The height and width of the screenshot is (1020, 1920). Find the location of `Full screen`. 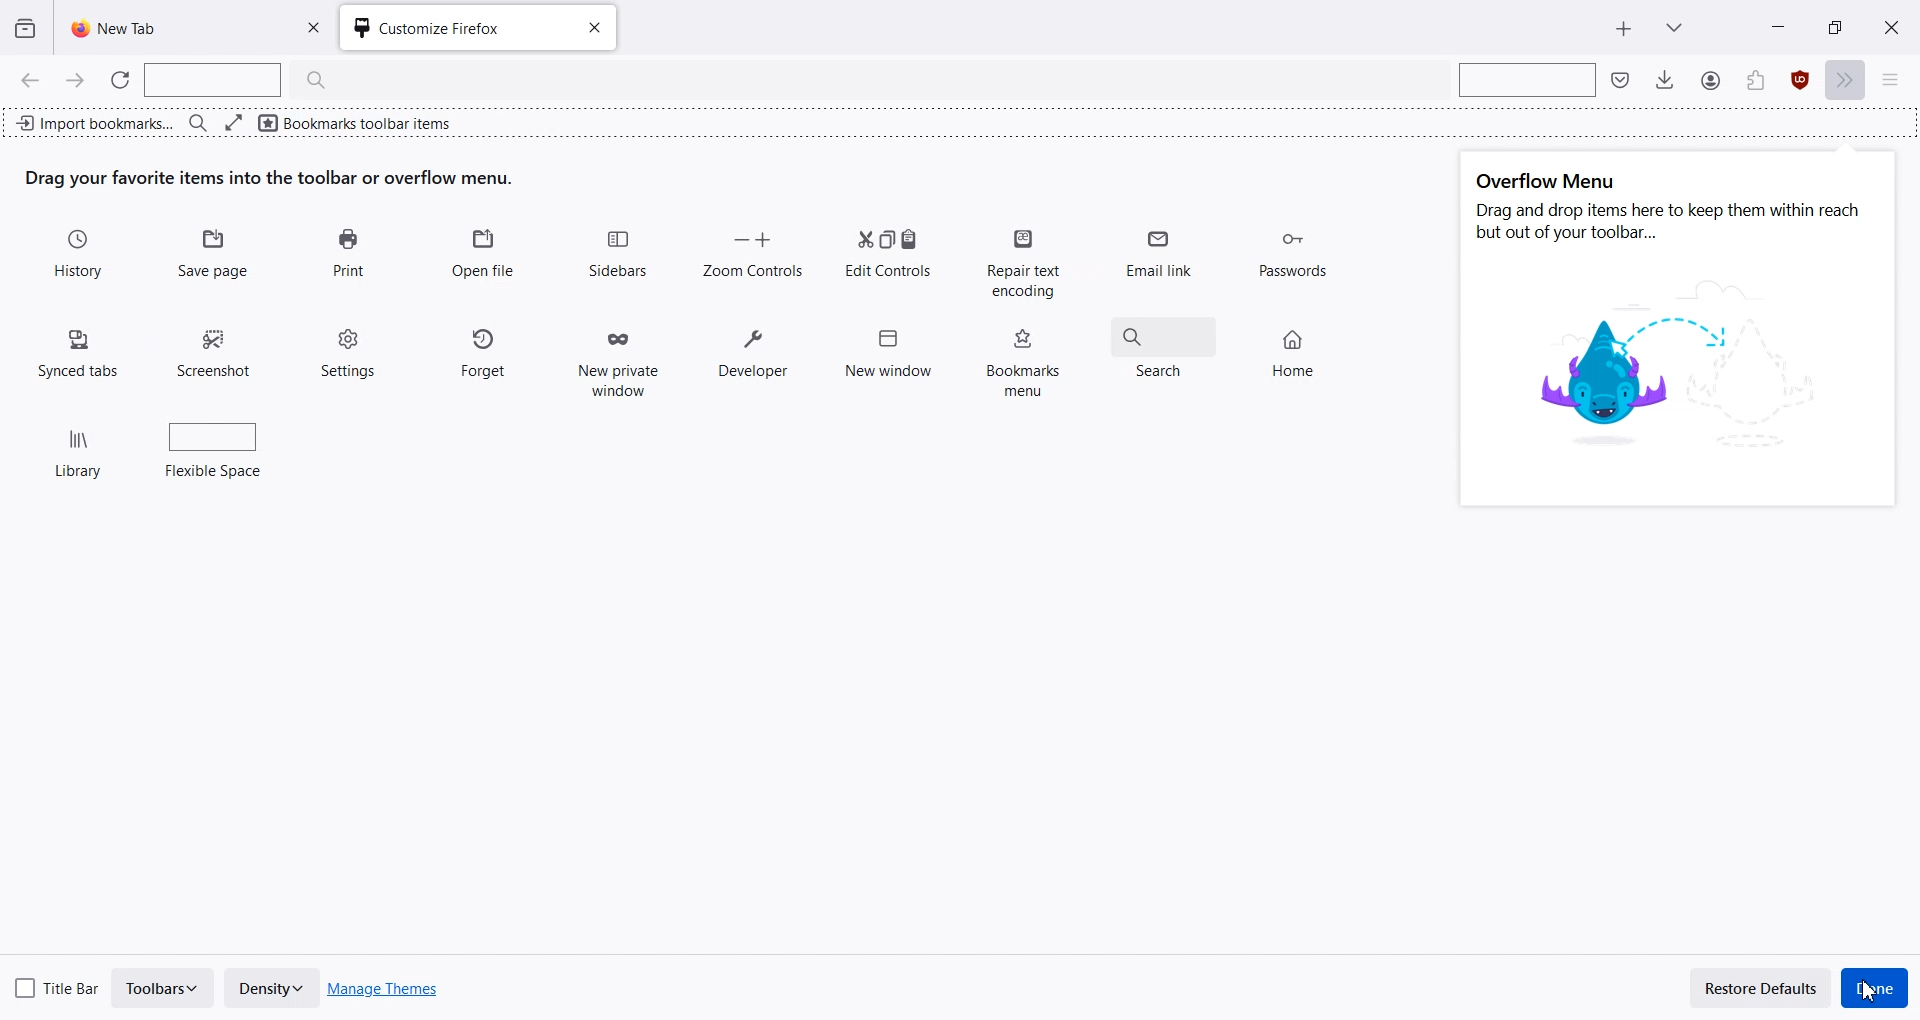

Full screen is located at coordinates (234, 122).